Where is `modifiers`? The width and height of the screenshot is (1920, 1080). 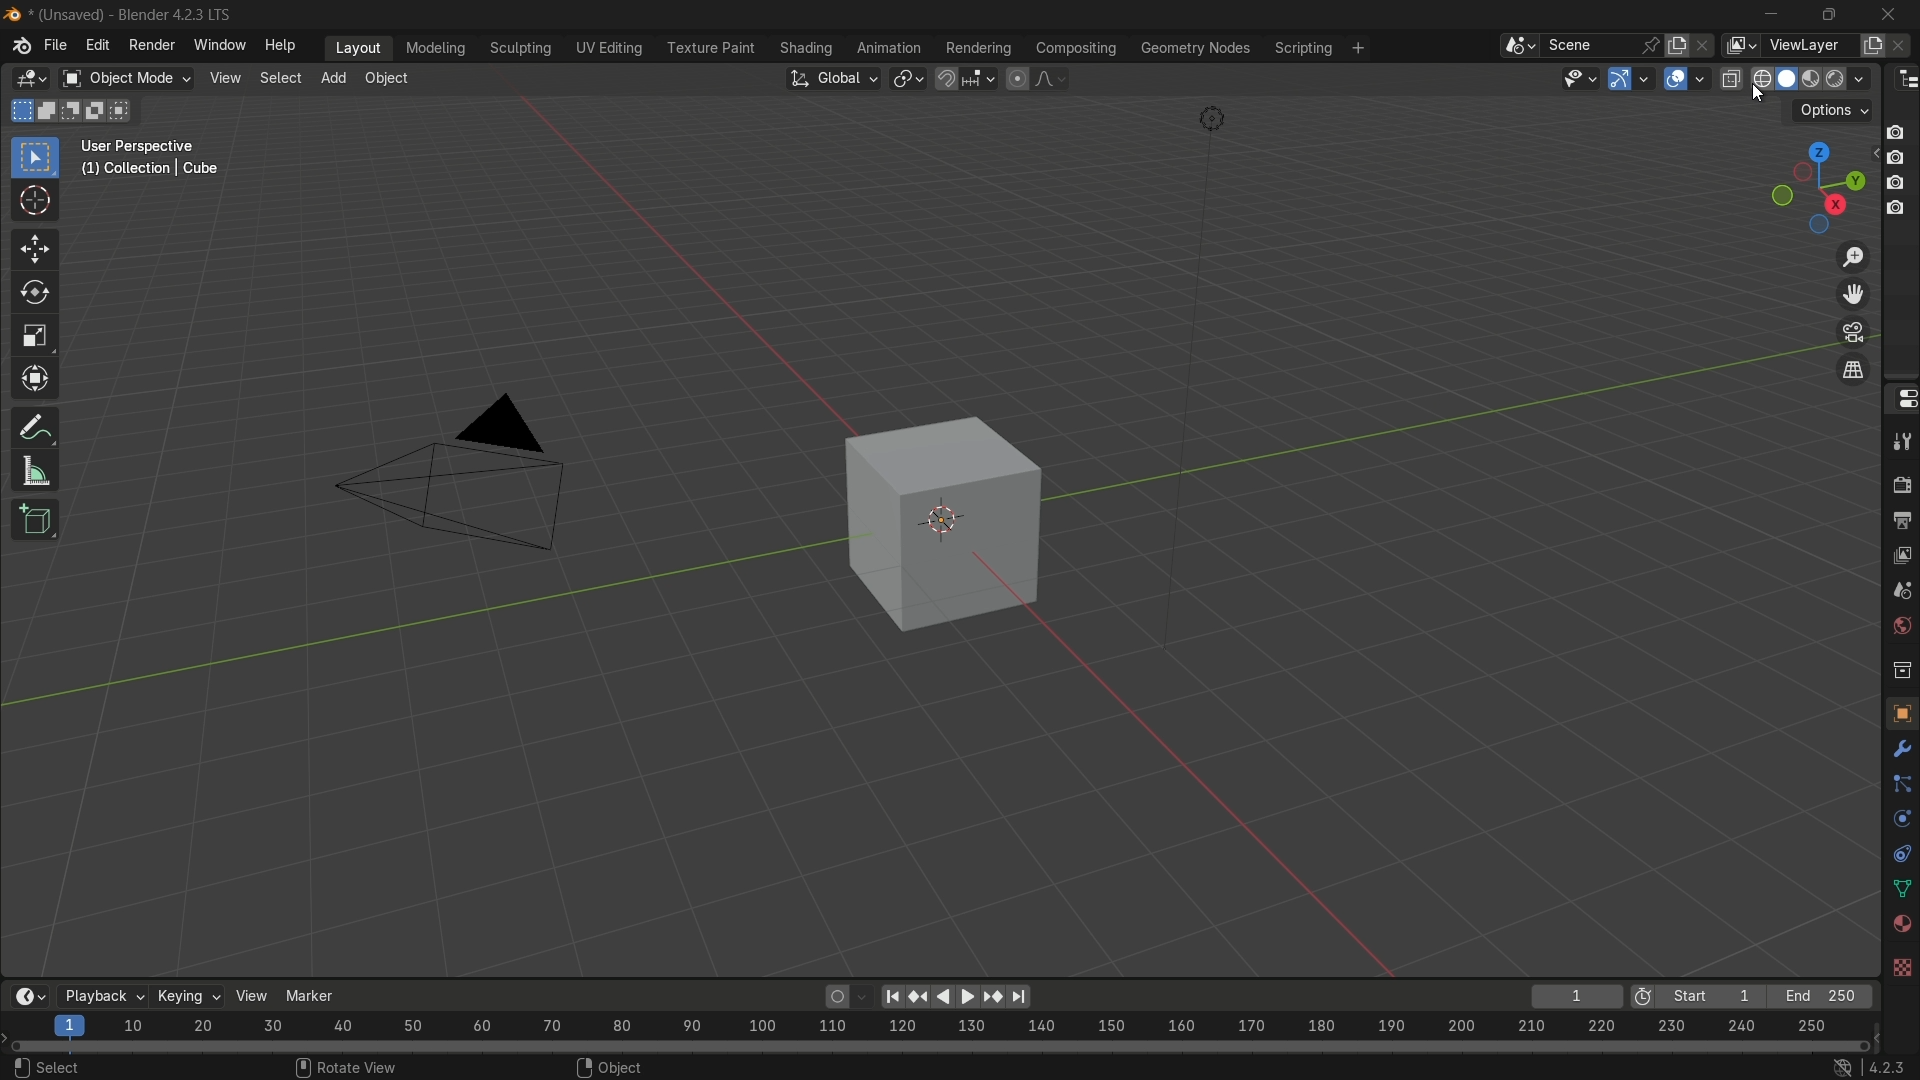 modifiers is located at coordinates (1900, 747).